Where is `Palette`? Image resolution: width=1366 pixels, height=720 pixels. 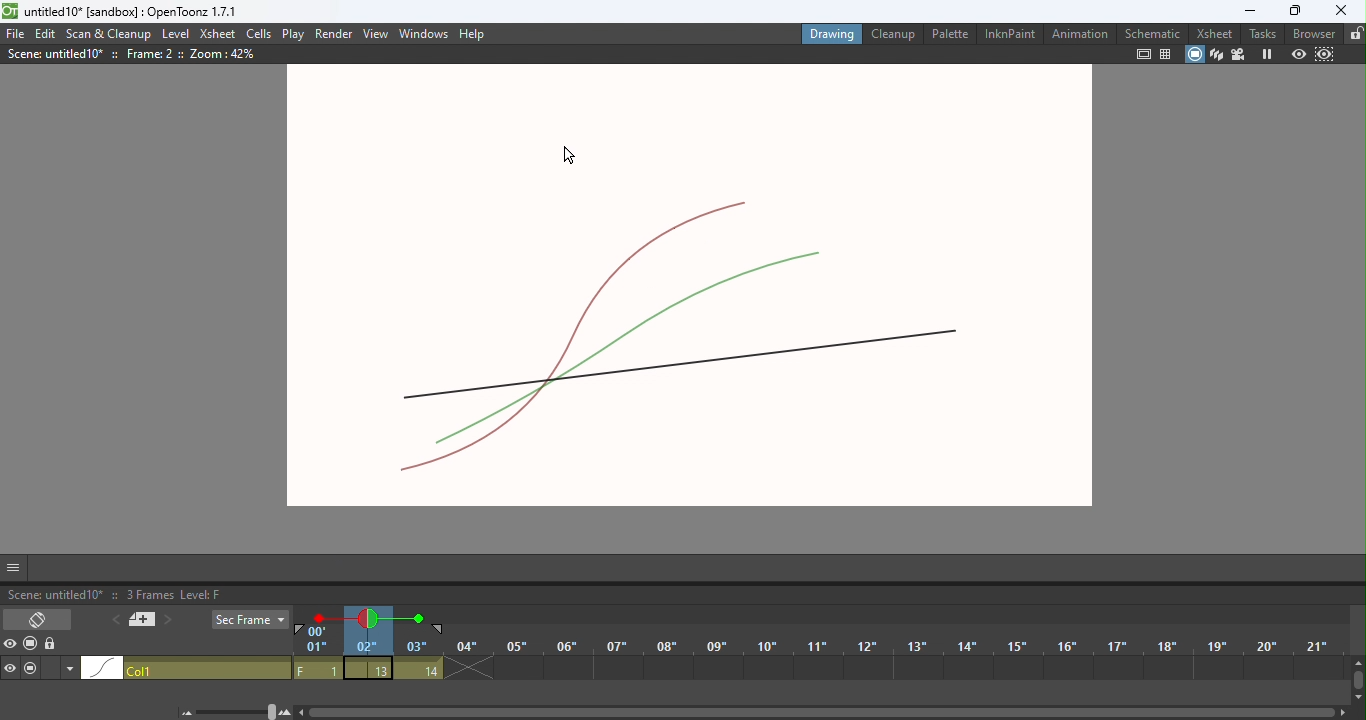
Palette is located at coordinates (948, 33).